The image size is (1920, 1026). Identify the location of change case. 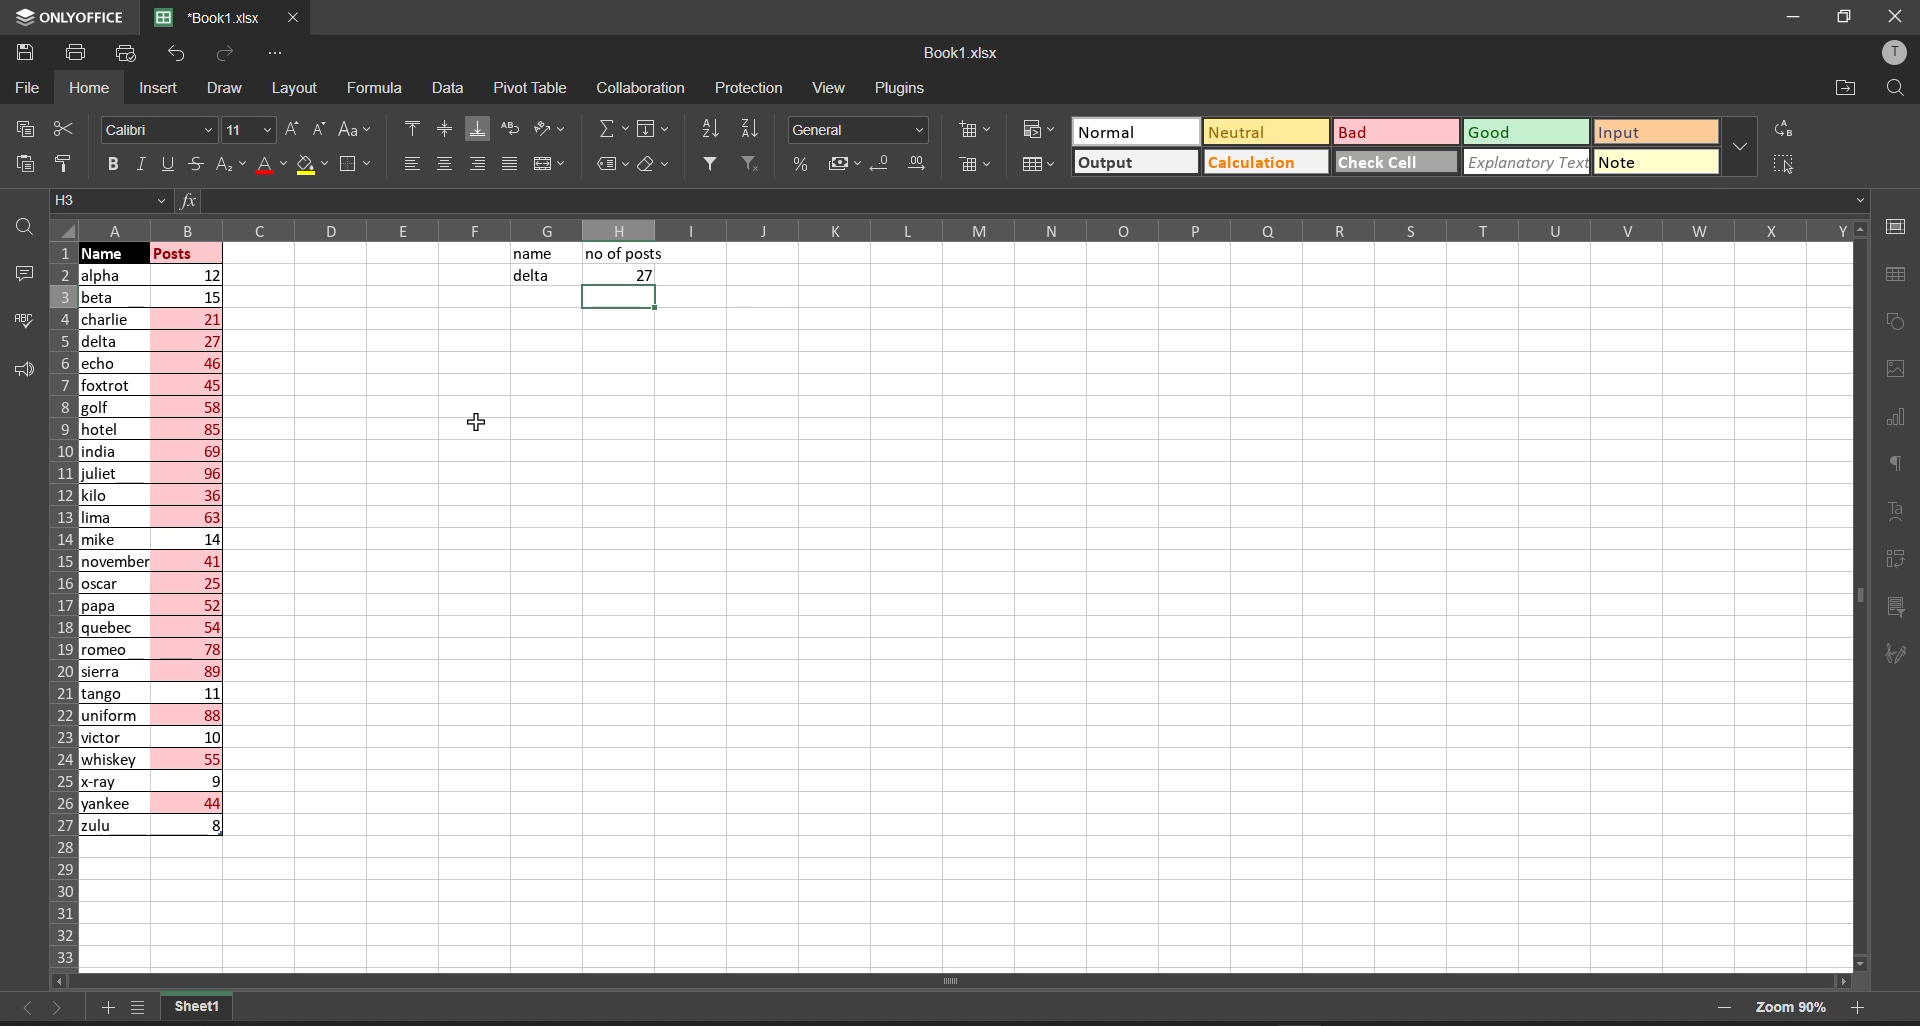
(357, 129).